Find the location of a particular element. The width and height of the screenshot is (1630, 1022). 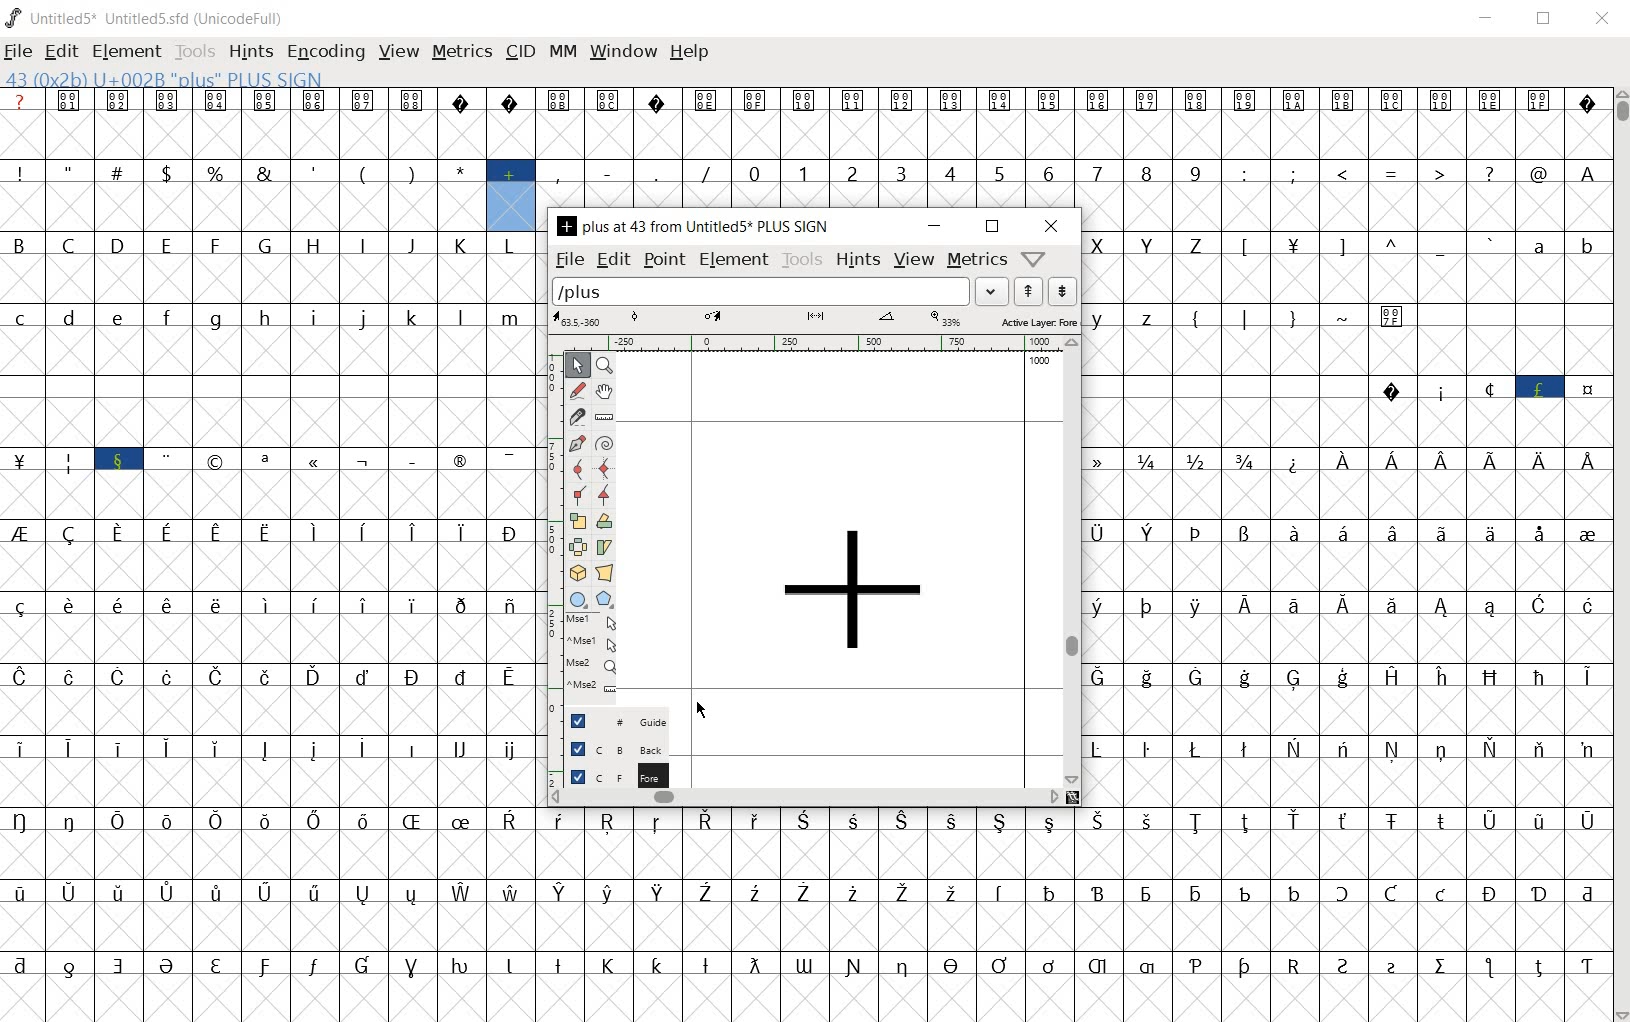

rectangle or ellipse is located at coordinates (578, 598).